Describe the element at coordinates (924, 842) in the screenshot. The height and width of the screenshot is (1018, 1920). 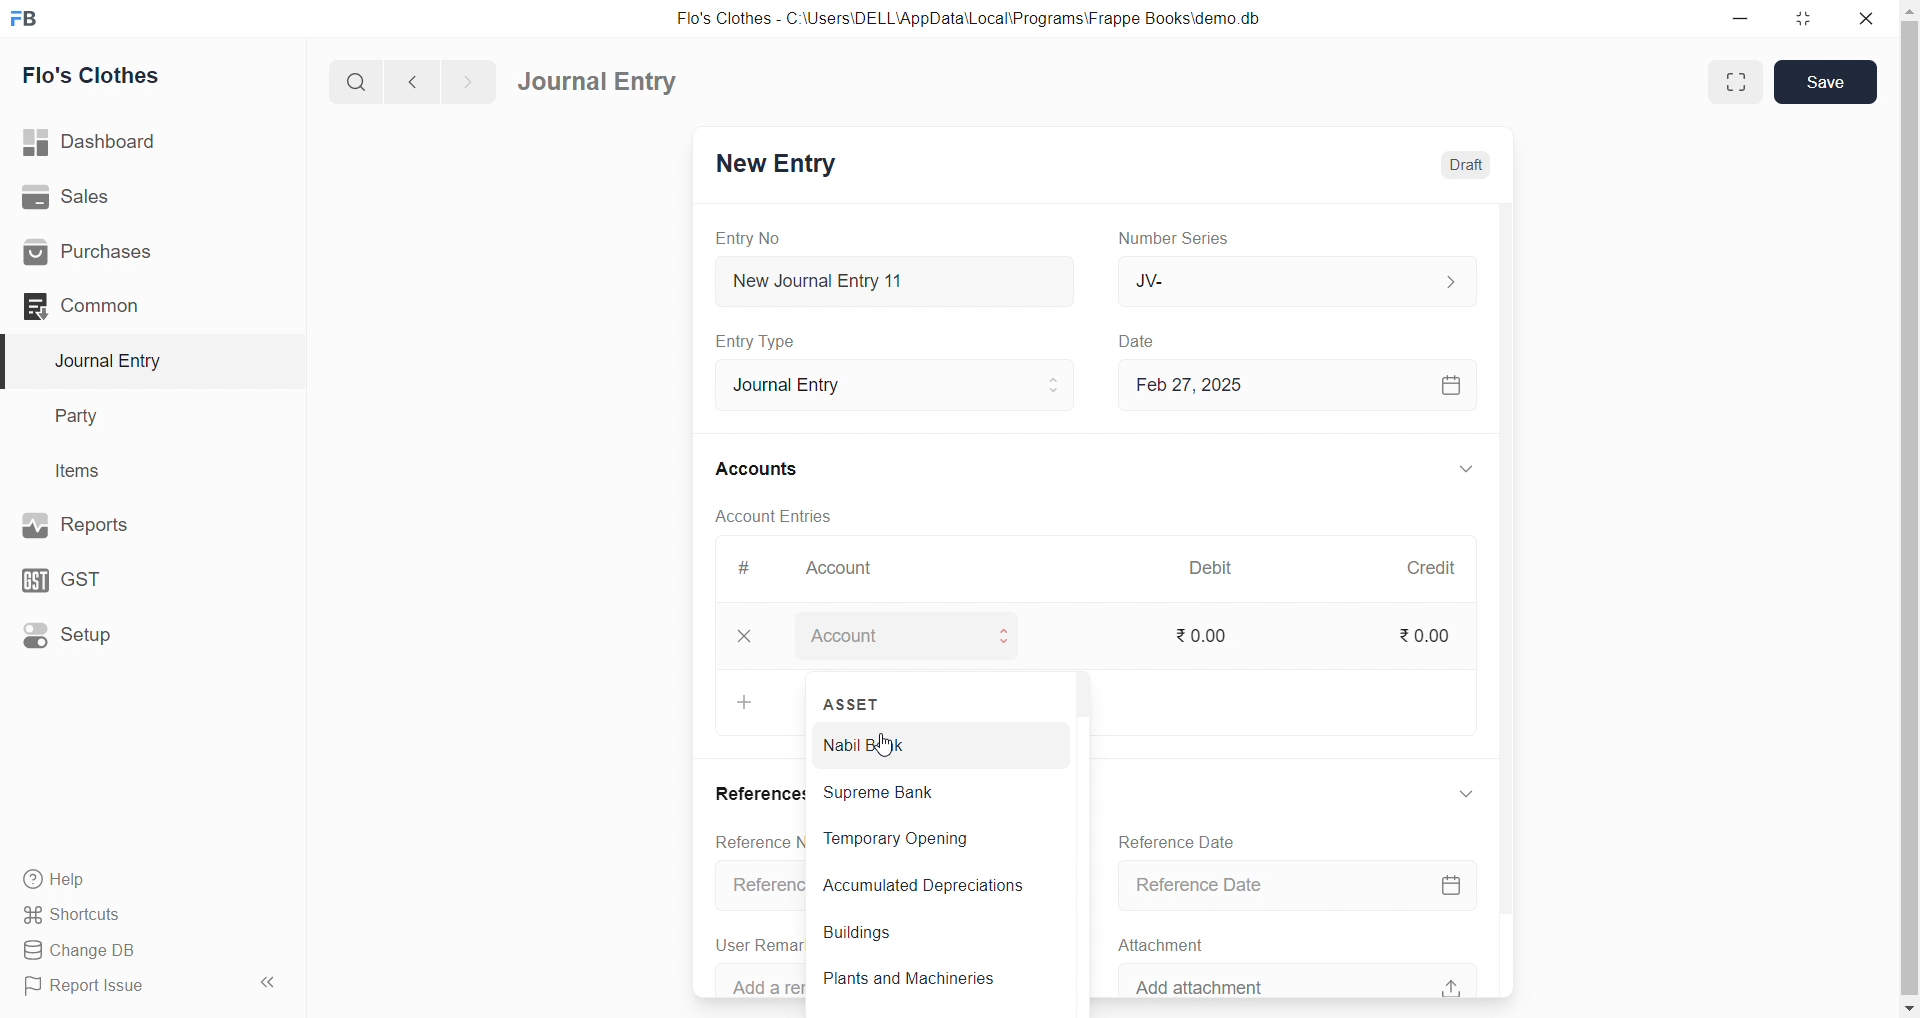
I see `Temporary Opening` at that location.